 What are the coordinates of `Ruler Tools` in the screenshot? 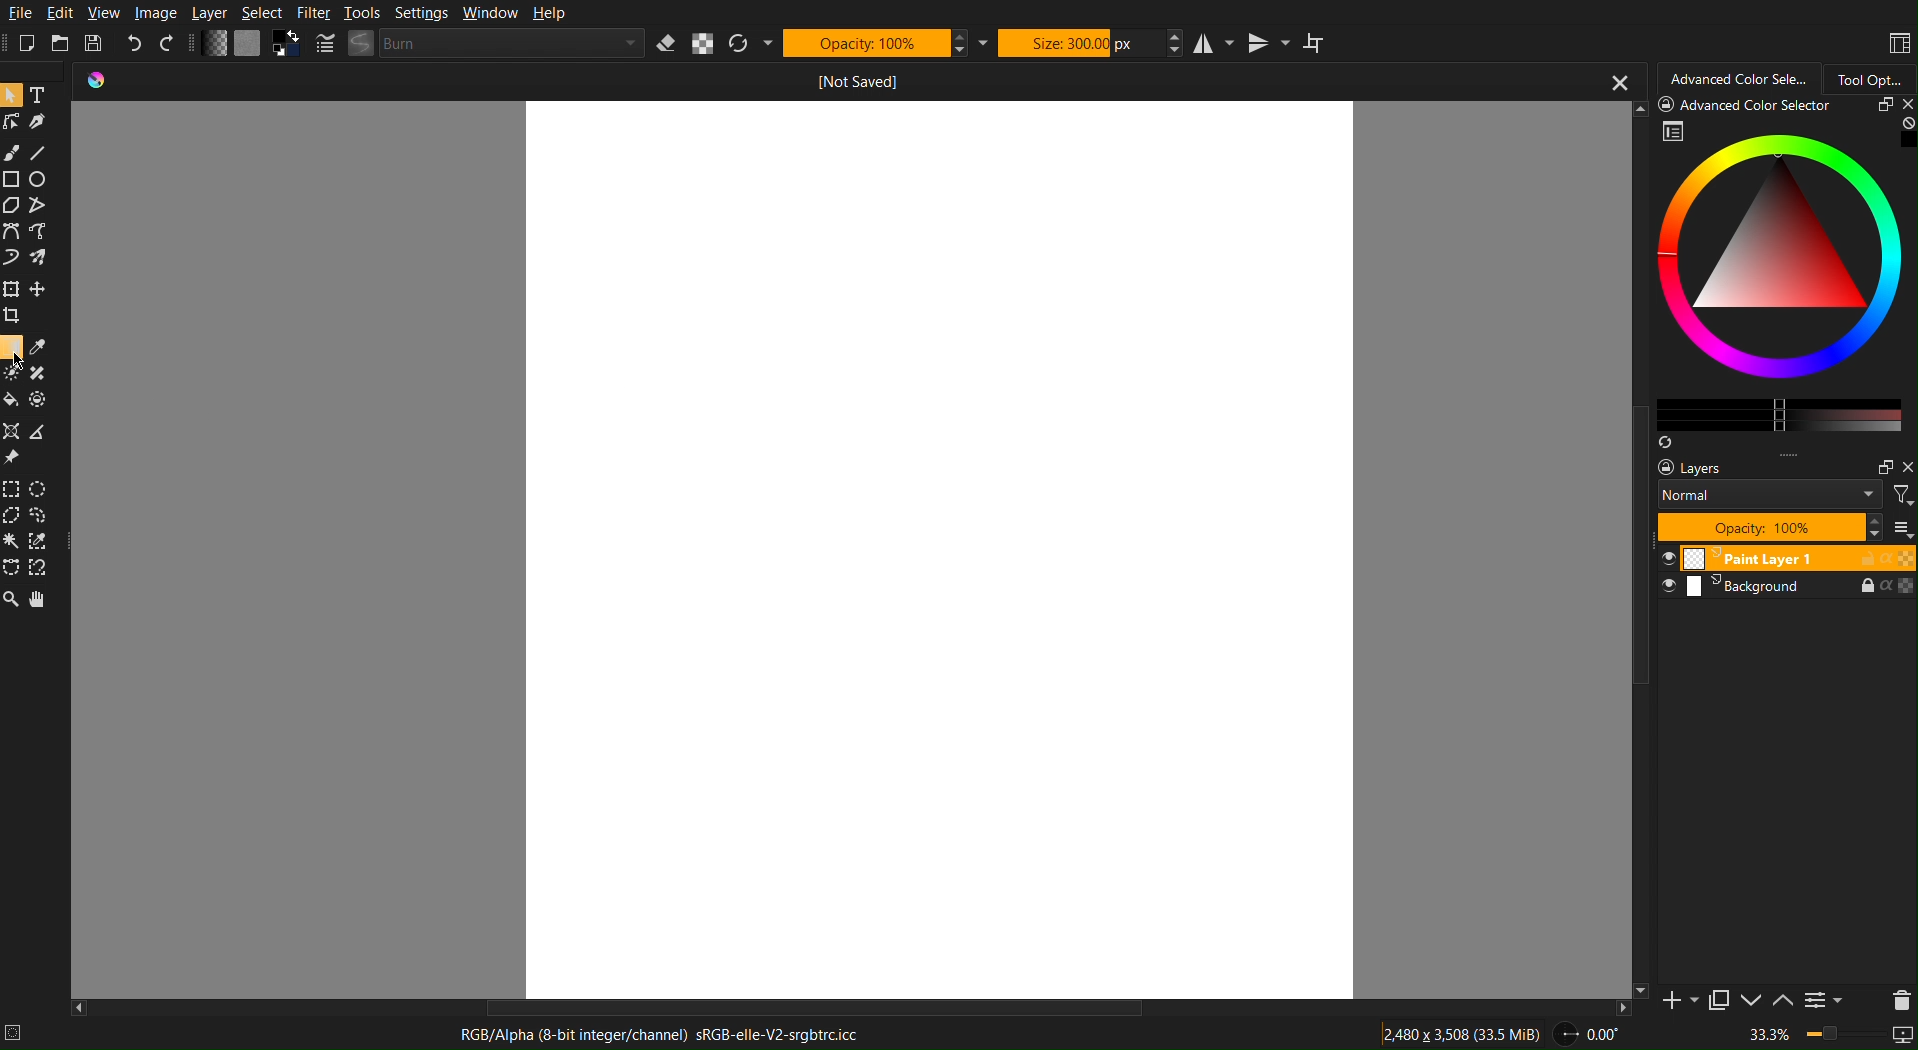 It's located at (29, 442).